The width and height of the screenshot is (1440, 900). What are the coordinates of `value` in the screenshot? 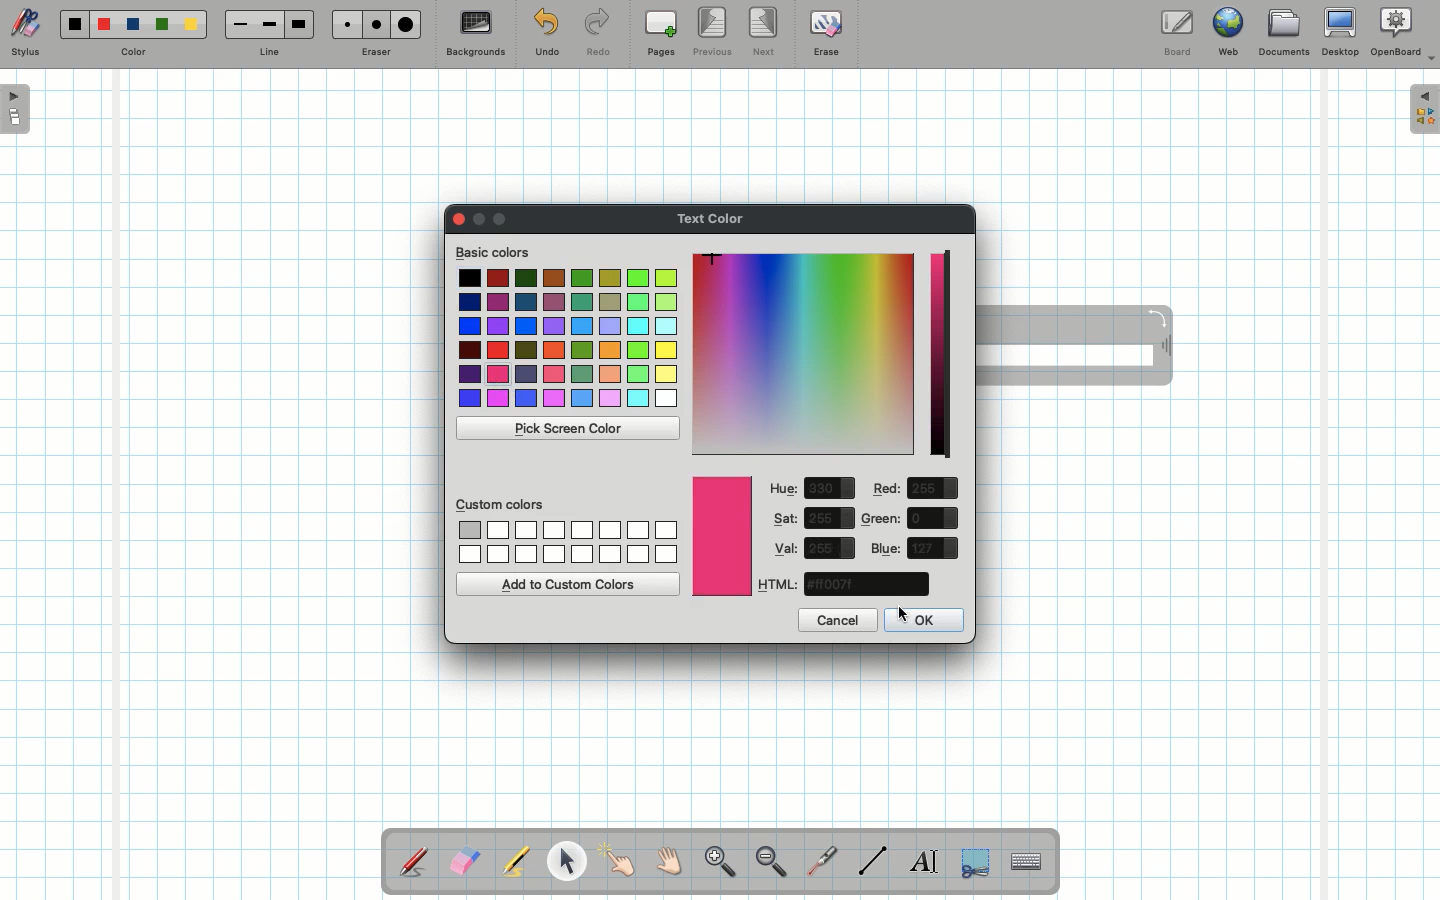 It's located at (934, 518).